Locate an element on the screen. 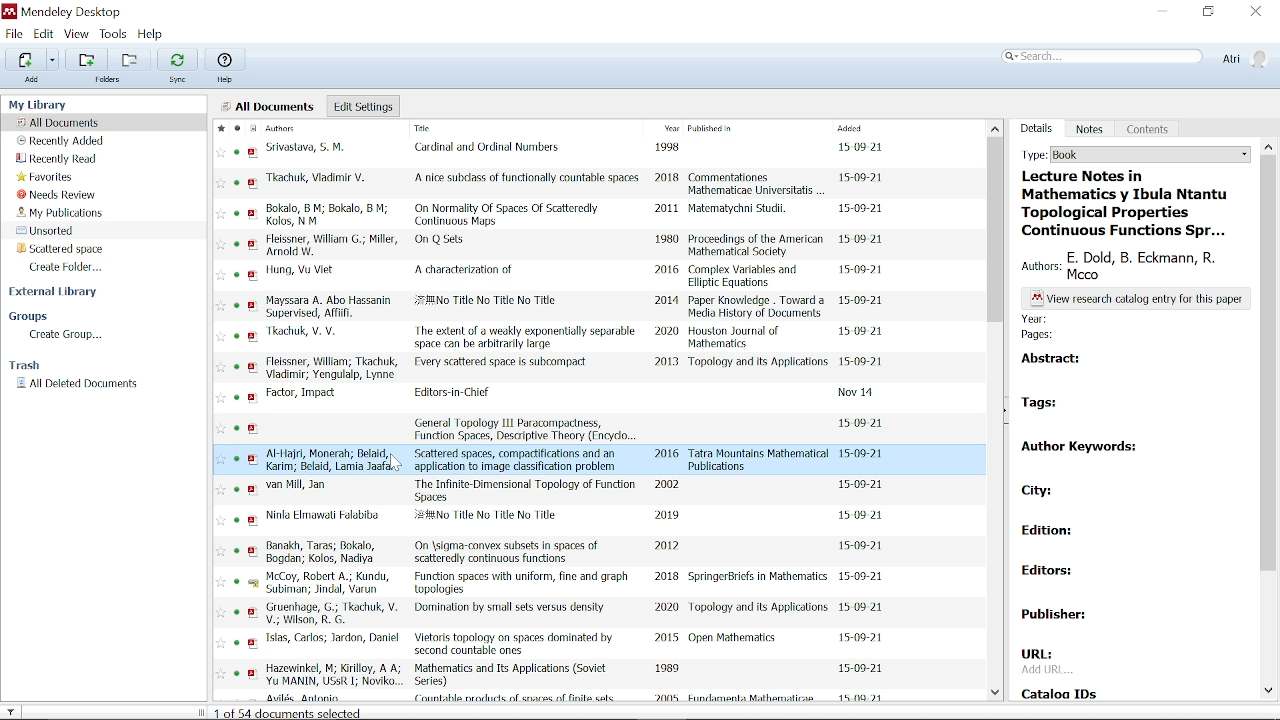  title is located at coordinates (464, 269).